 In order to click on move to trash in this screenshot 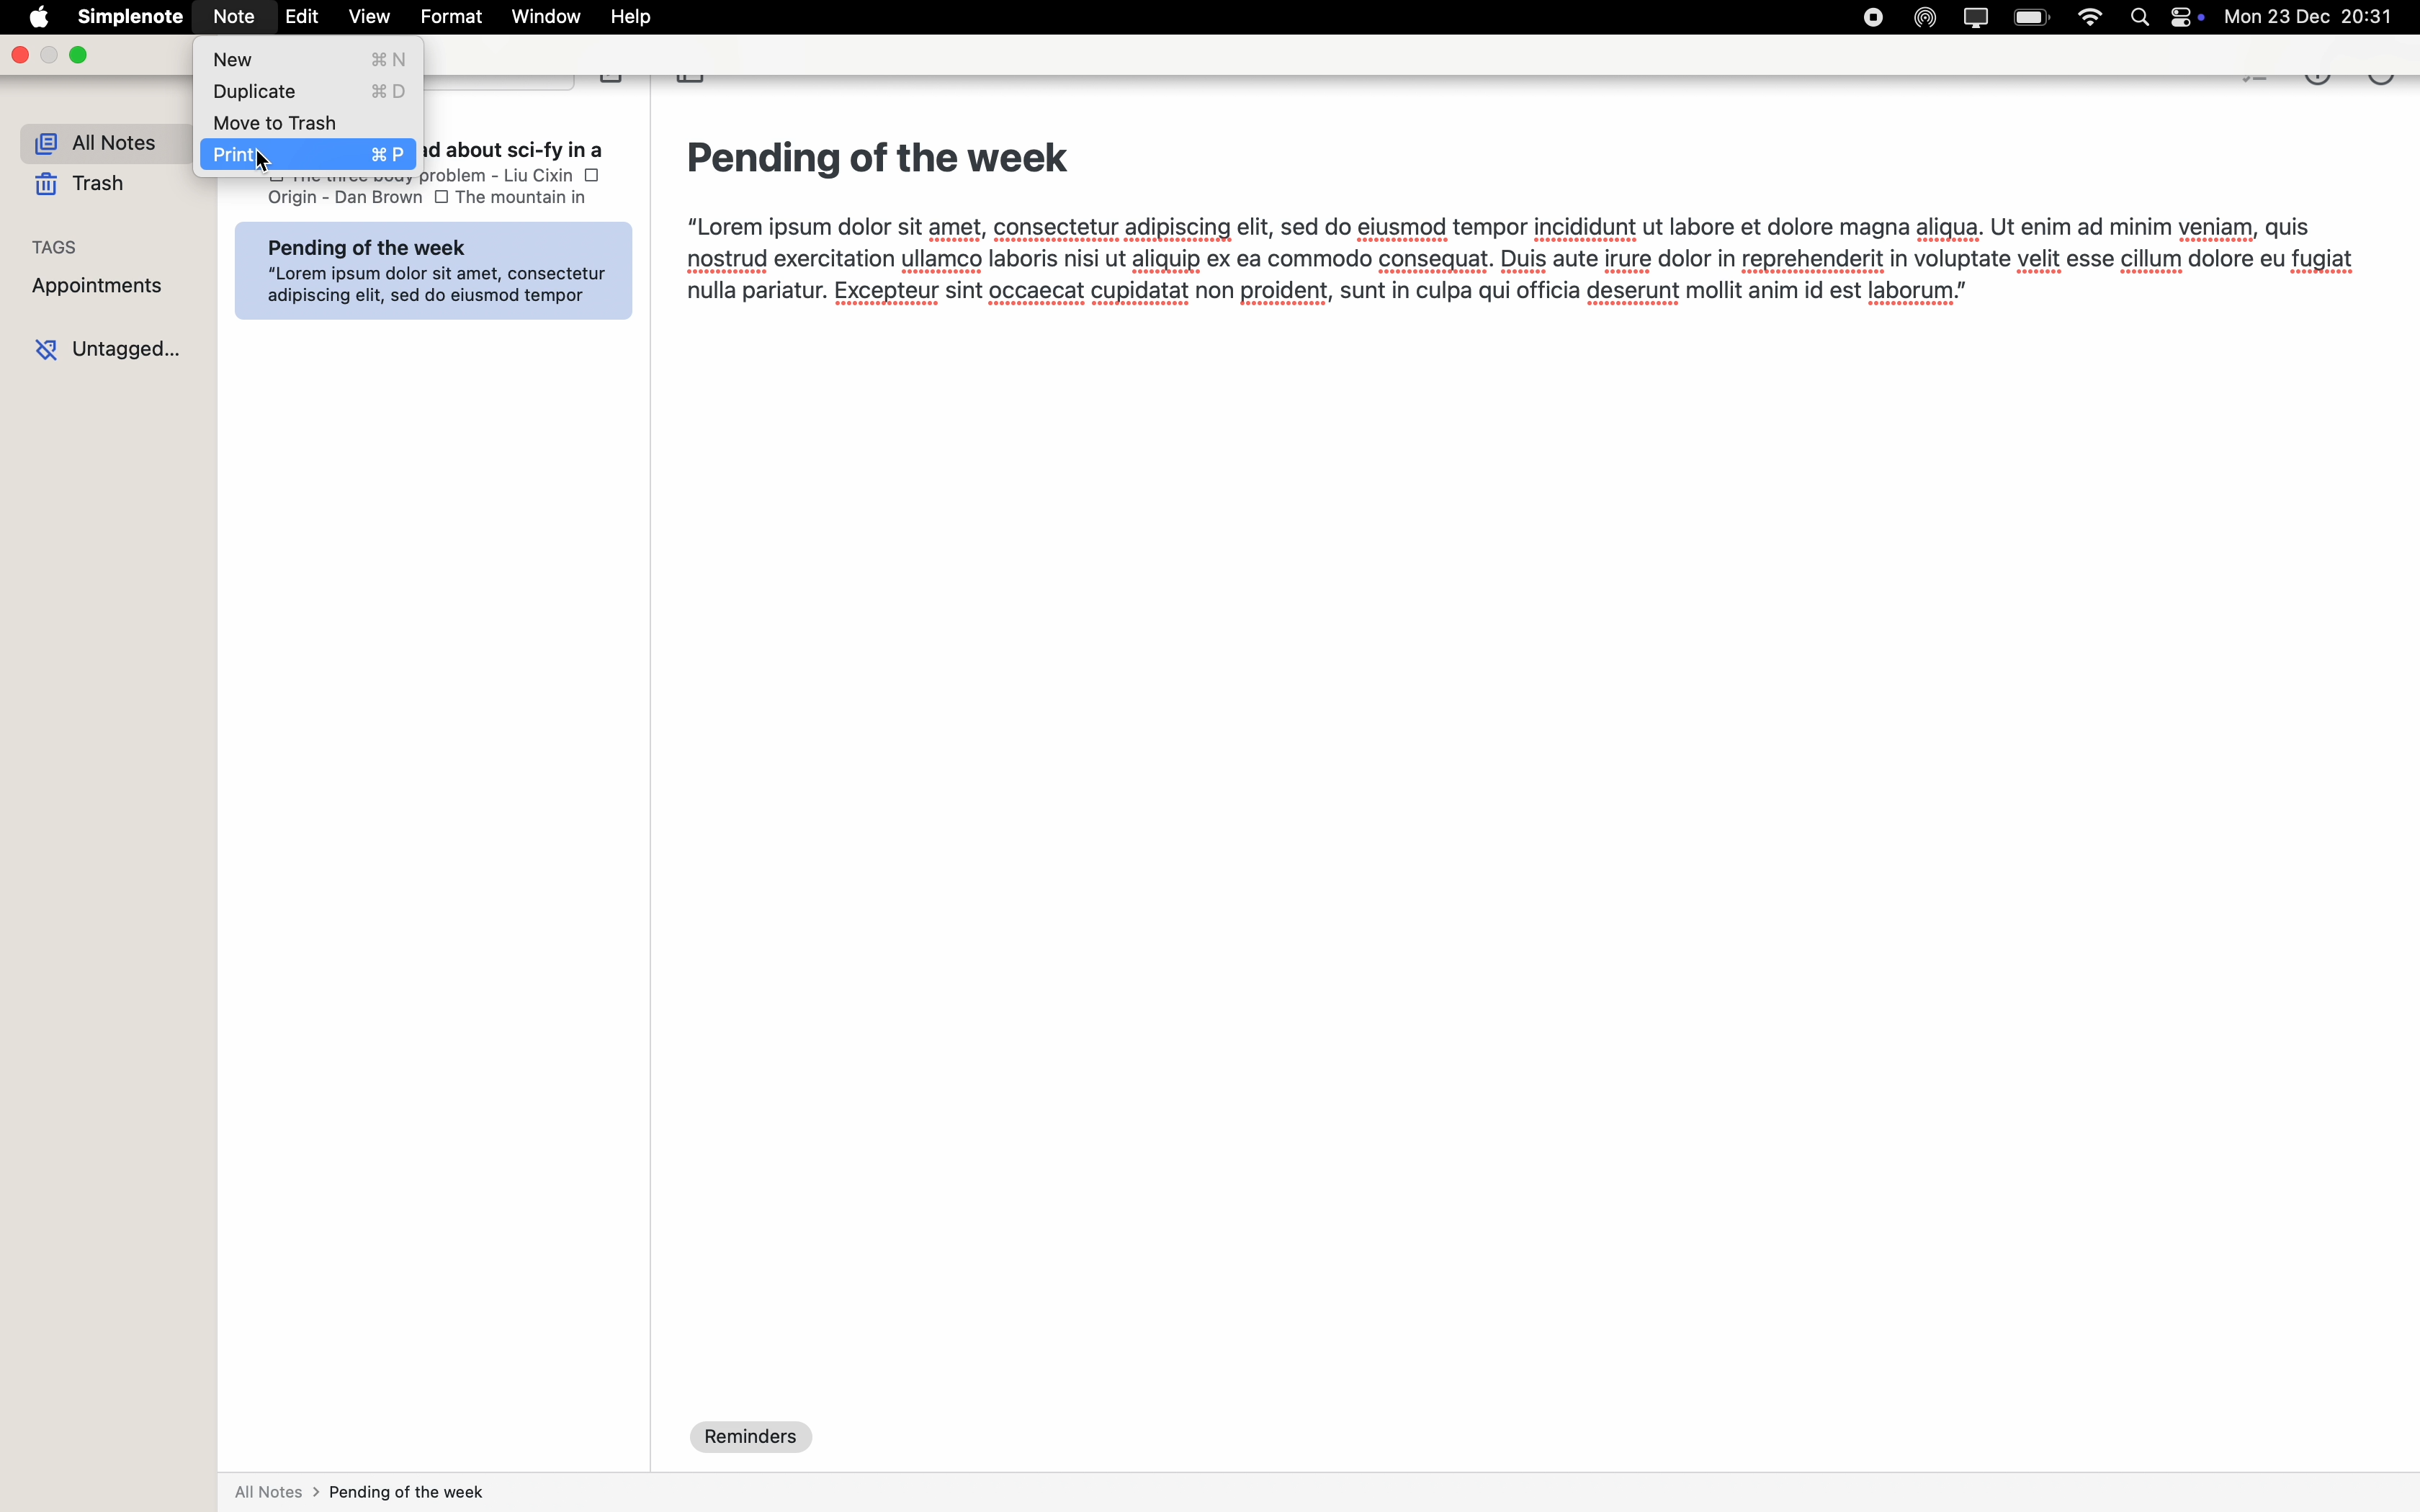, I will do `click(283, 121)`.